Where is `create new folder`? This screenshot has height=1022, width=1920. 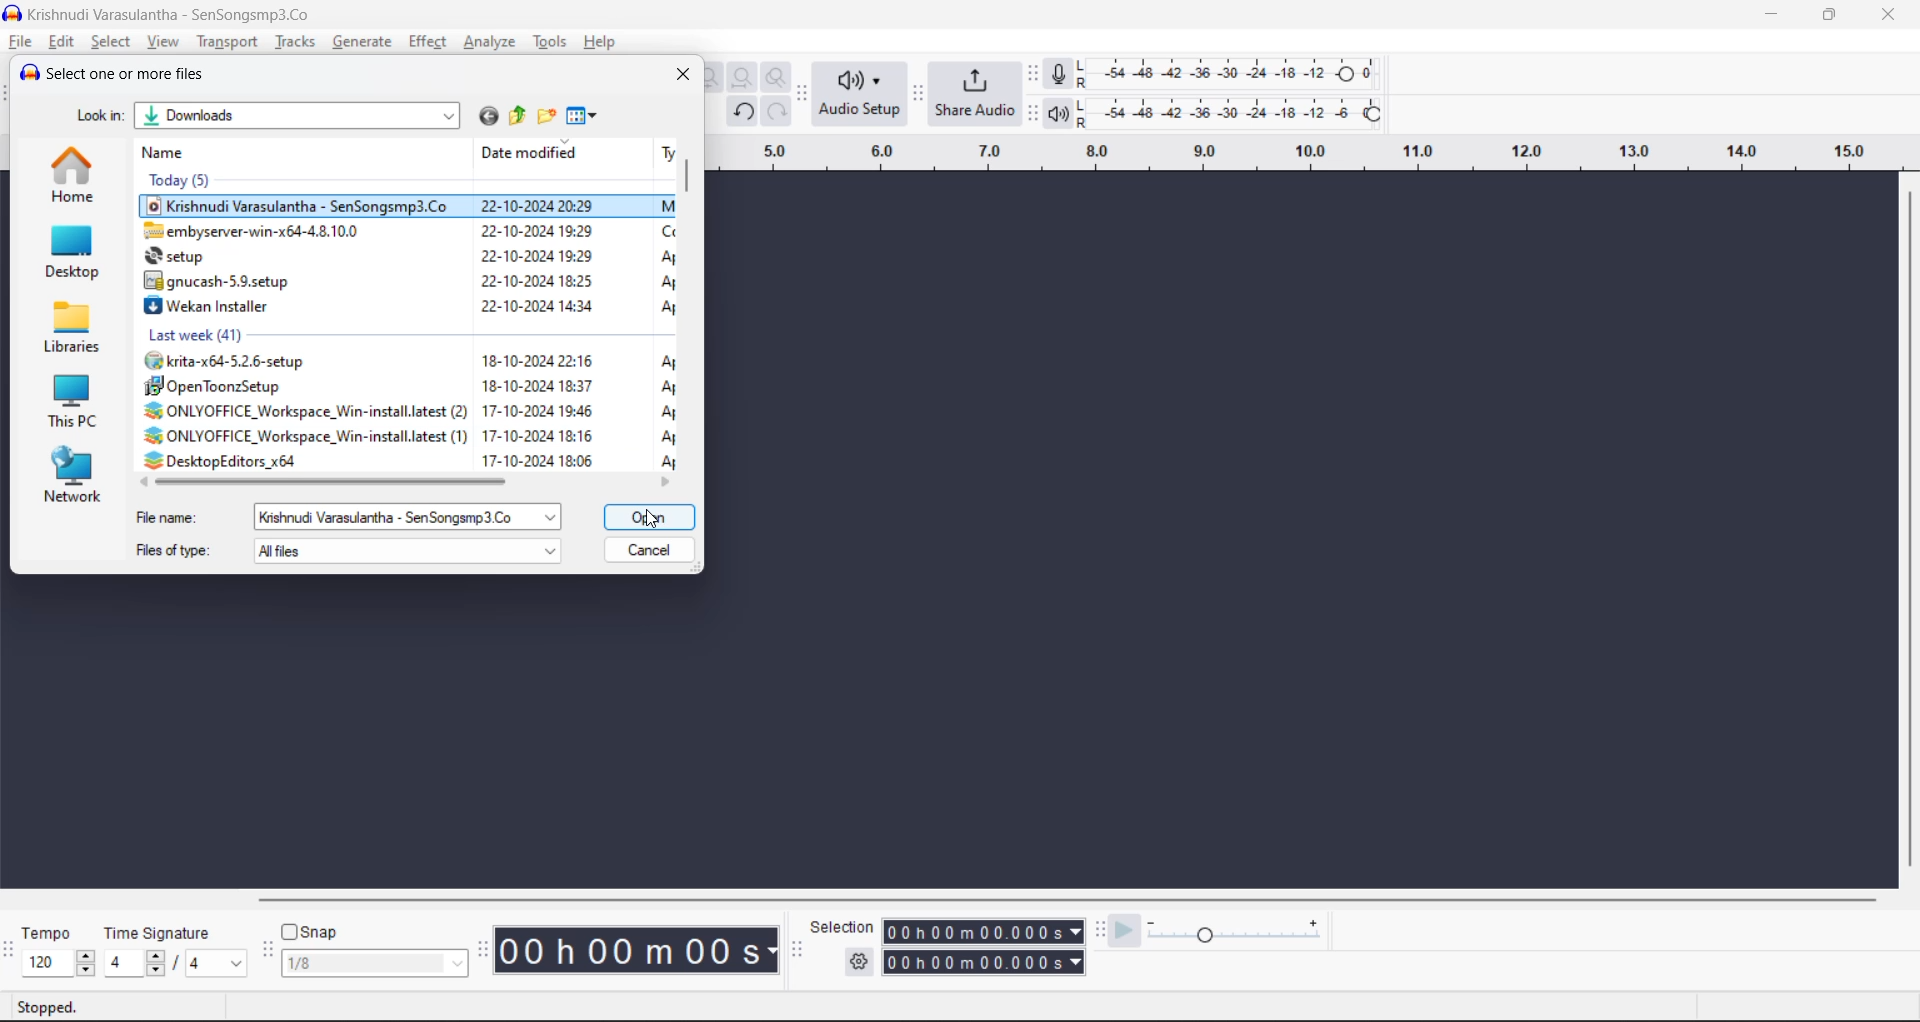 create new folder is located at coordinates (544, 115).